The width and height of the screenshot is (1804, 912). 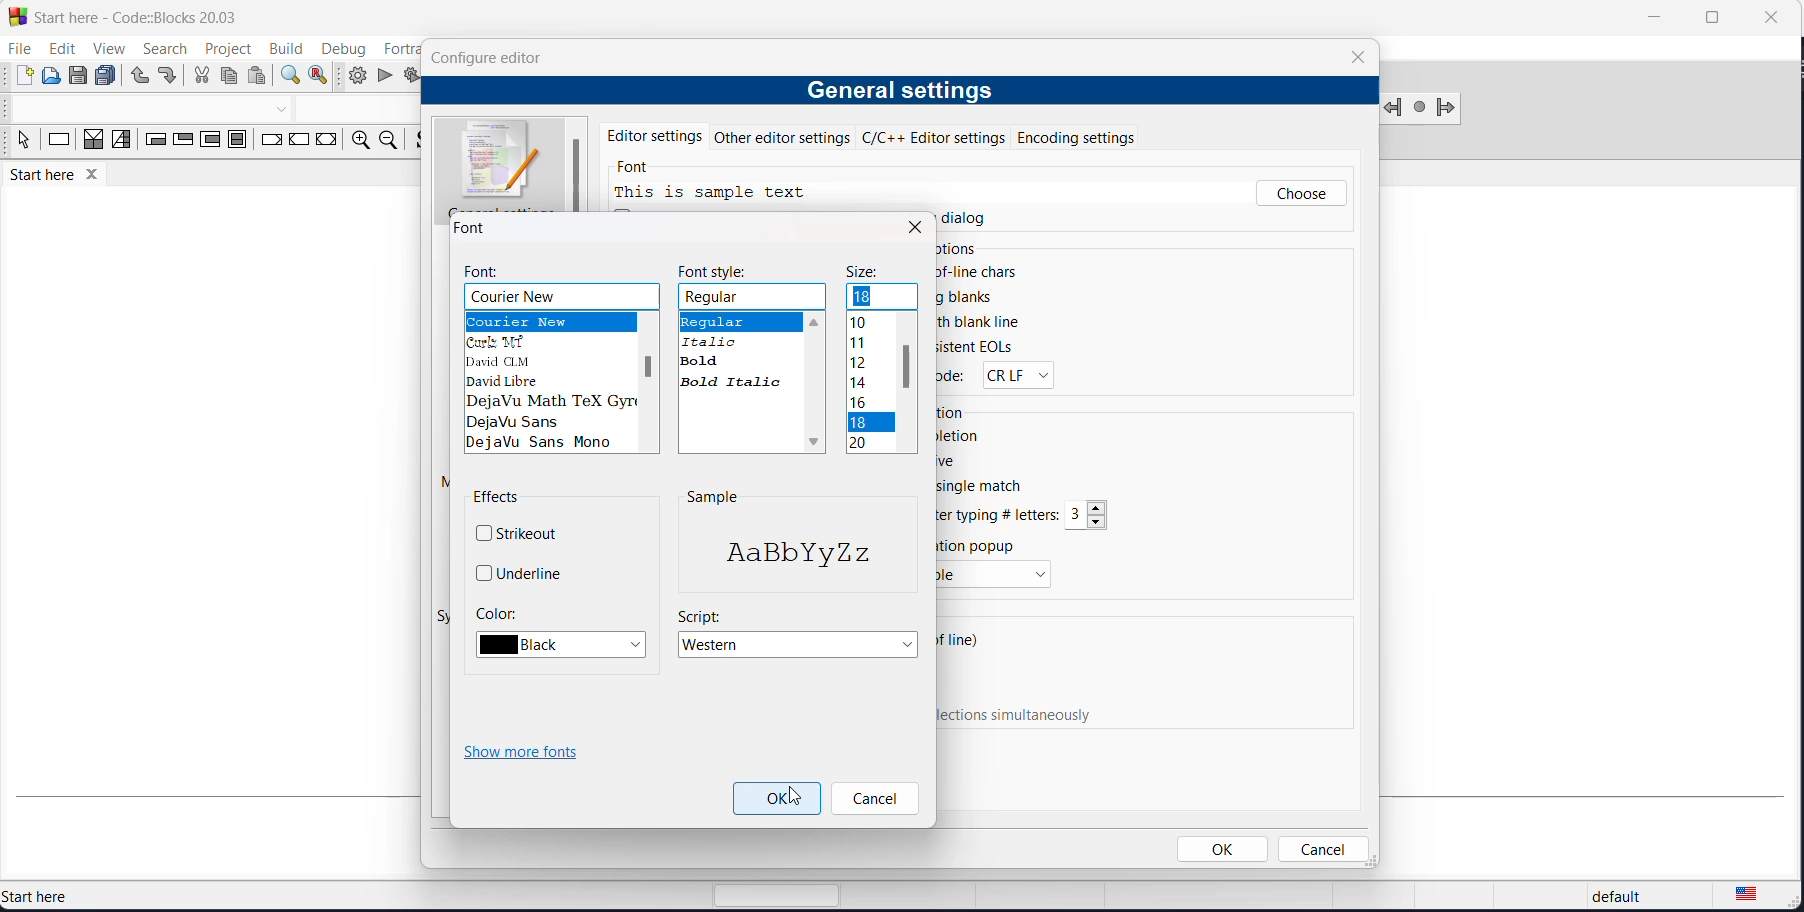 I want to click on ok, so click(x=1225, y=849).